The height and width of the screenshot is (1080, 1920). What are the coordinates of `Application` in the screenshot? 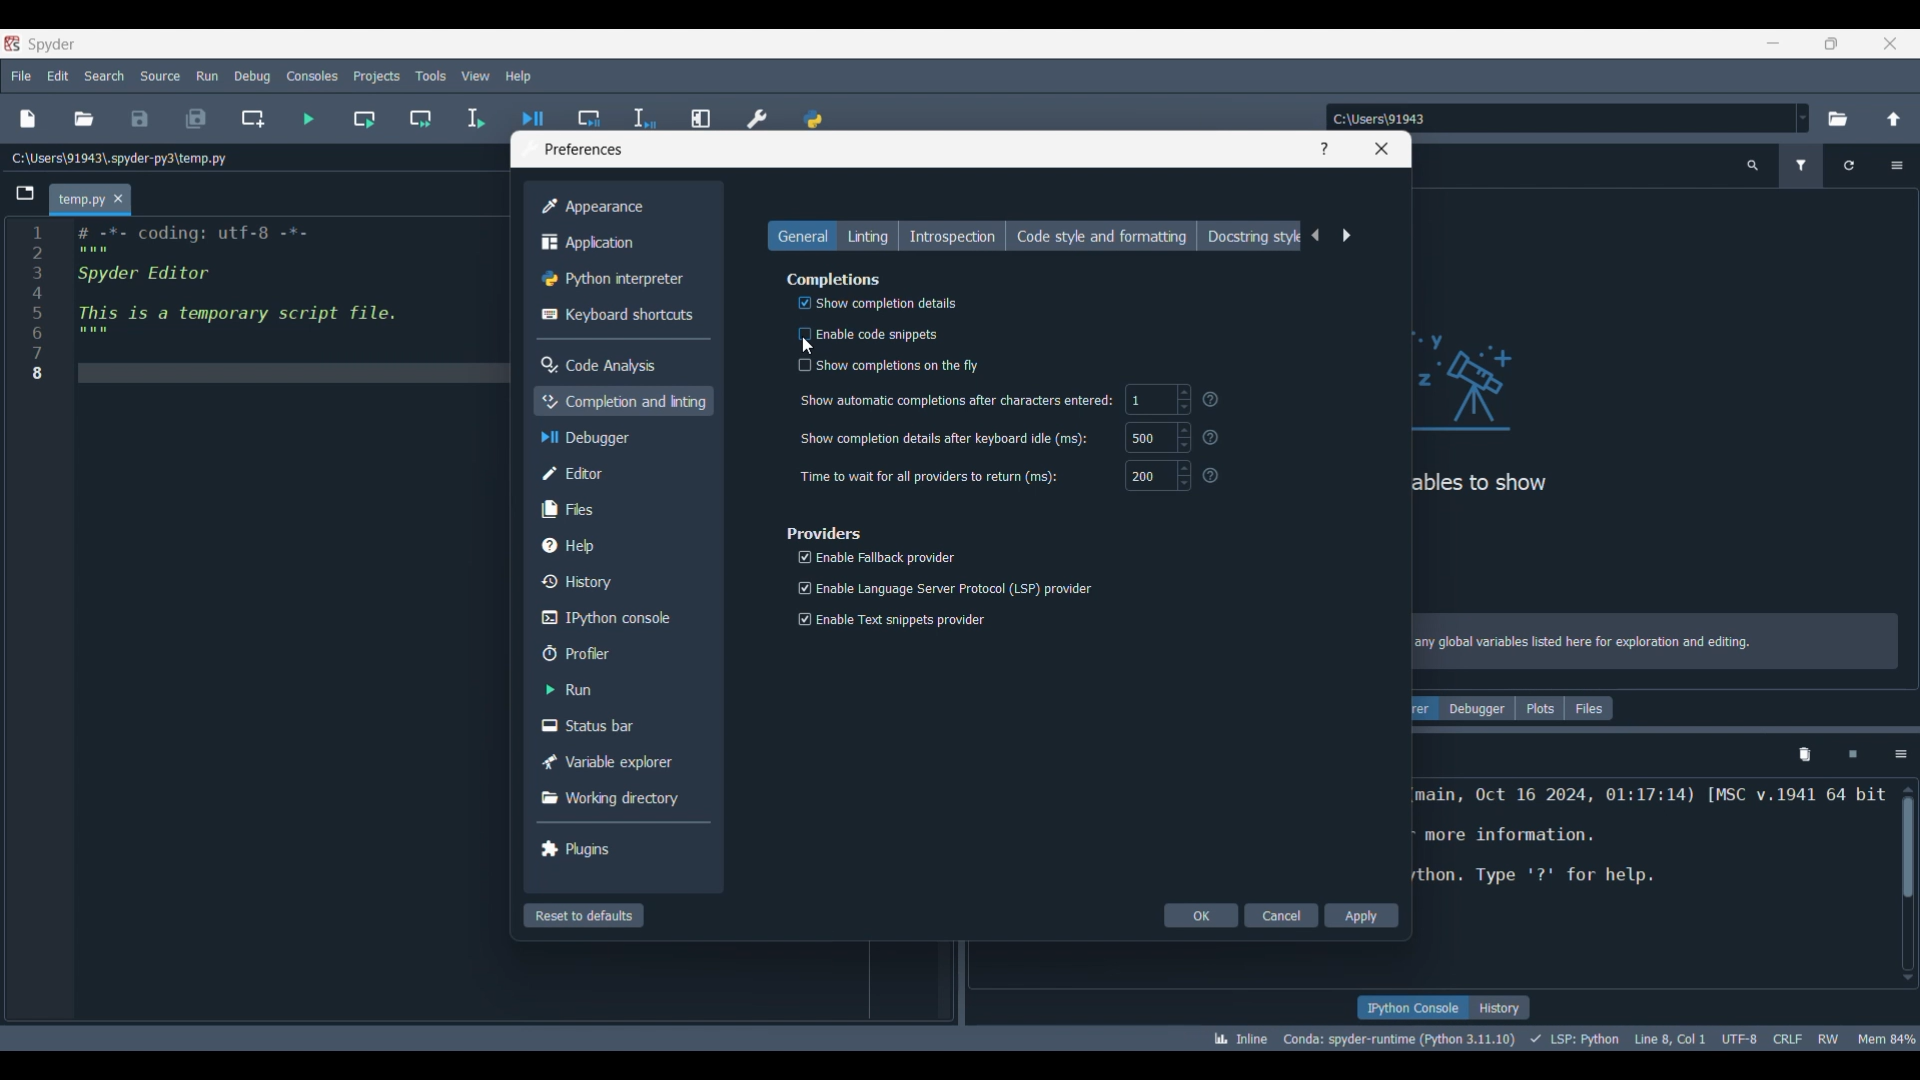 It's located at (618, 242).